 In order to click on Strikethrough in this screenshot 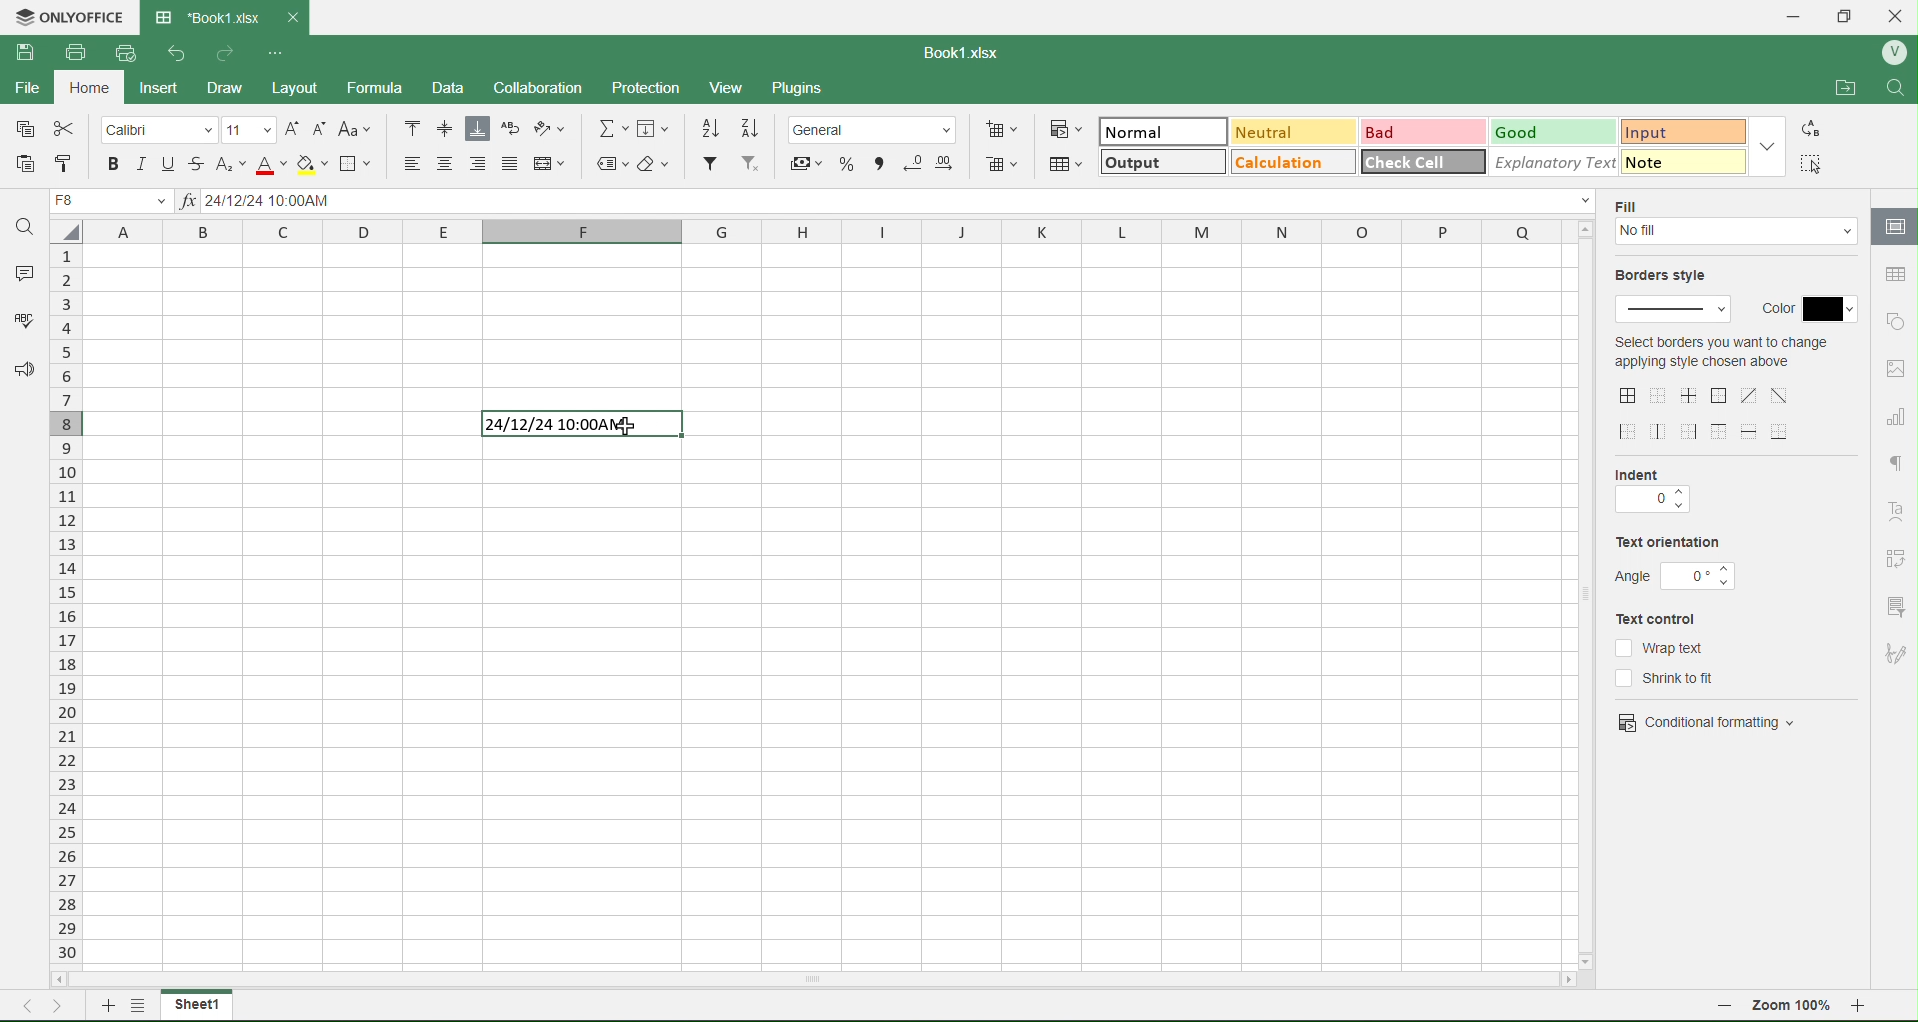, I will do `click(199, 162)`.